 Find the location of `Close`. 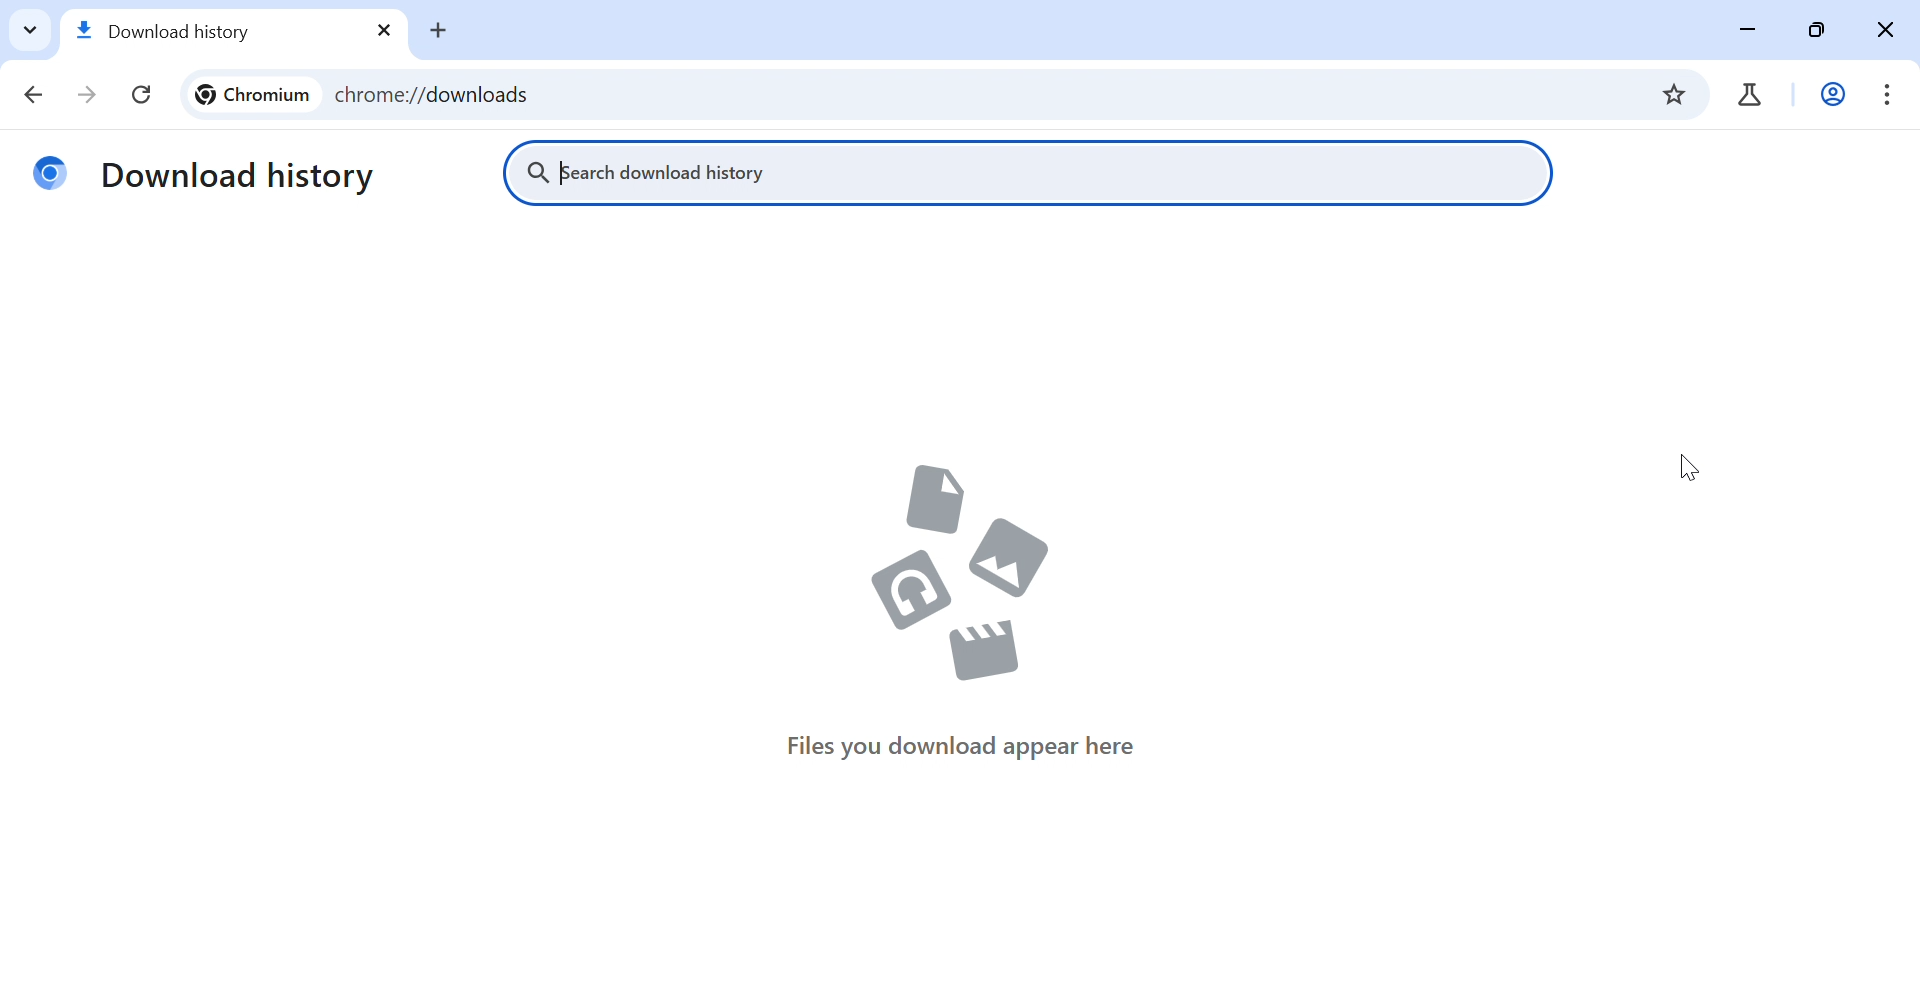

Close is located at coordinates (382, 32).